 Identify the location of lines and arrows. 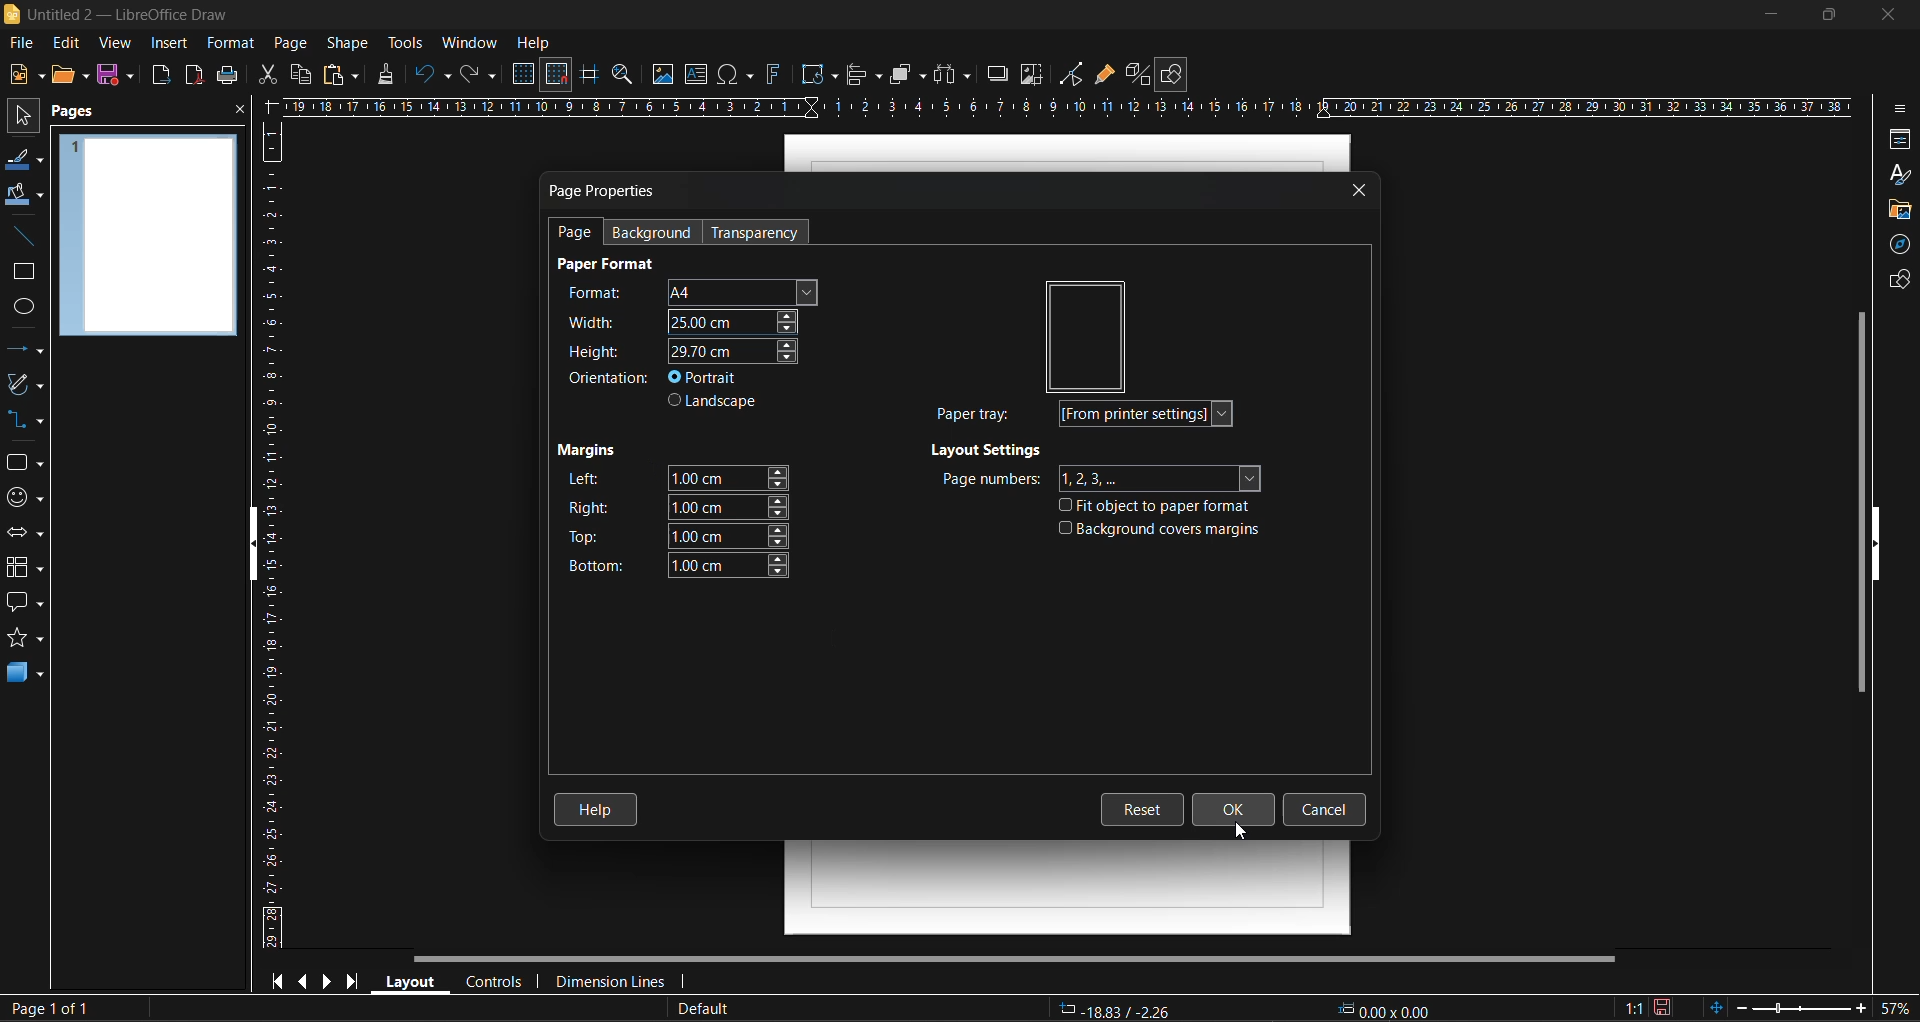
(25, 351).